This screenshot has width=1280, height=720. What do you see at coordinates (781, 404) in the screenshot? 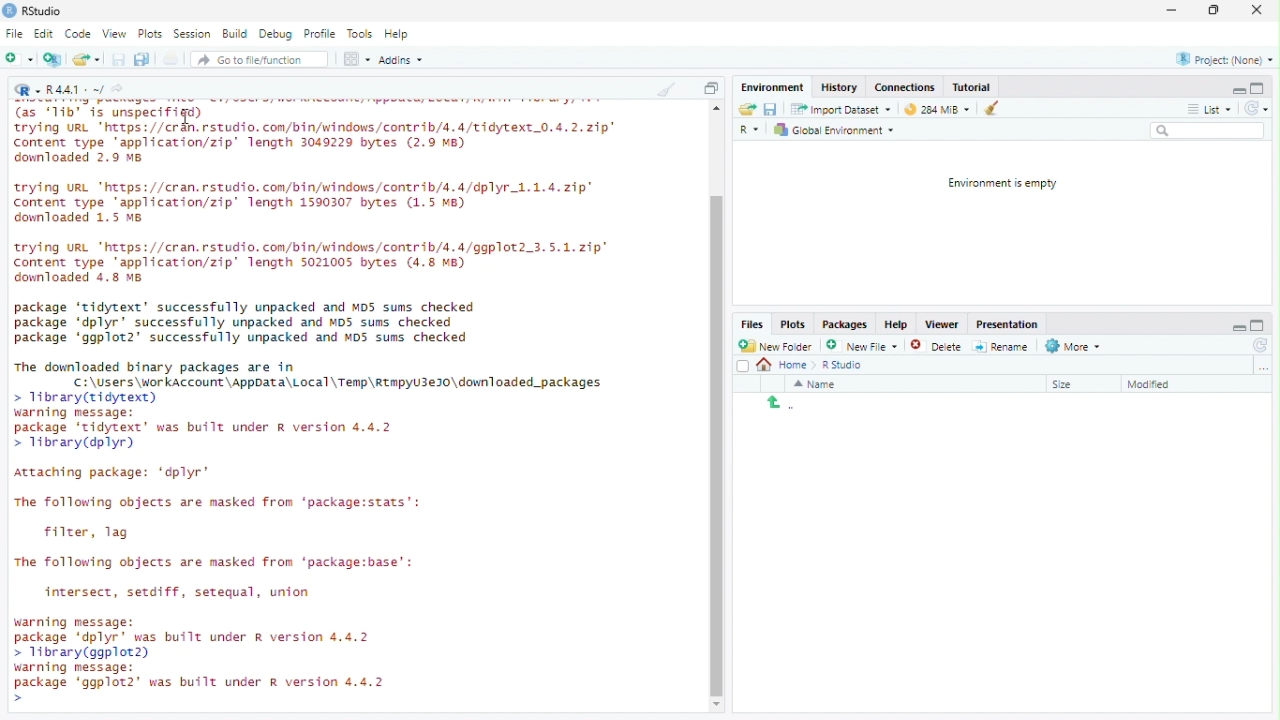
I see `Return` at bounding box center [781, 404].